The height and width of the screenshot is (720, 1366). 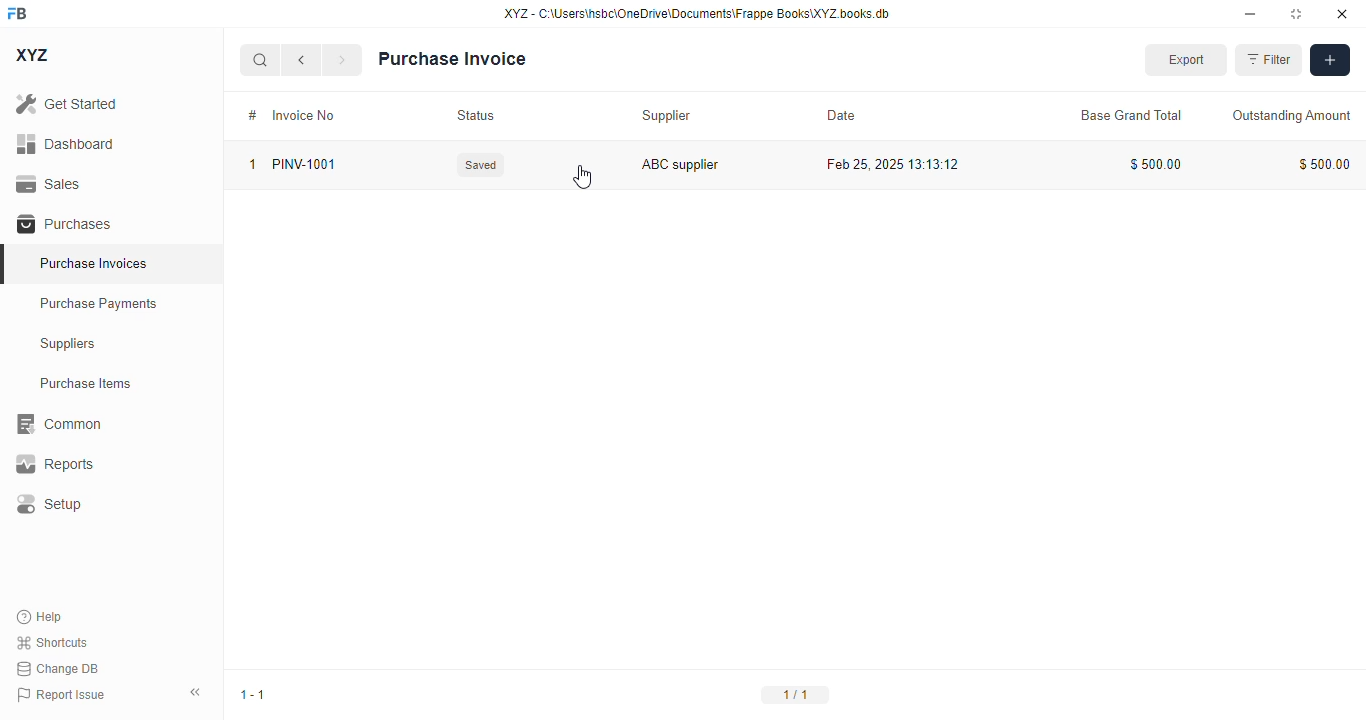 I want to click on date, so click(x=840, y=115).